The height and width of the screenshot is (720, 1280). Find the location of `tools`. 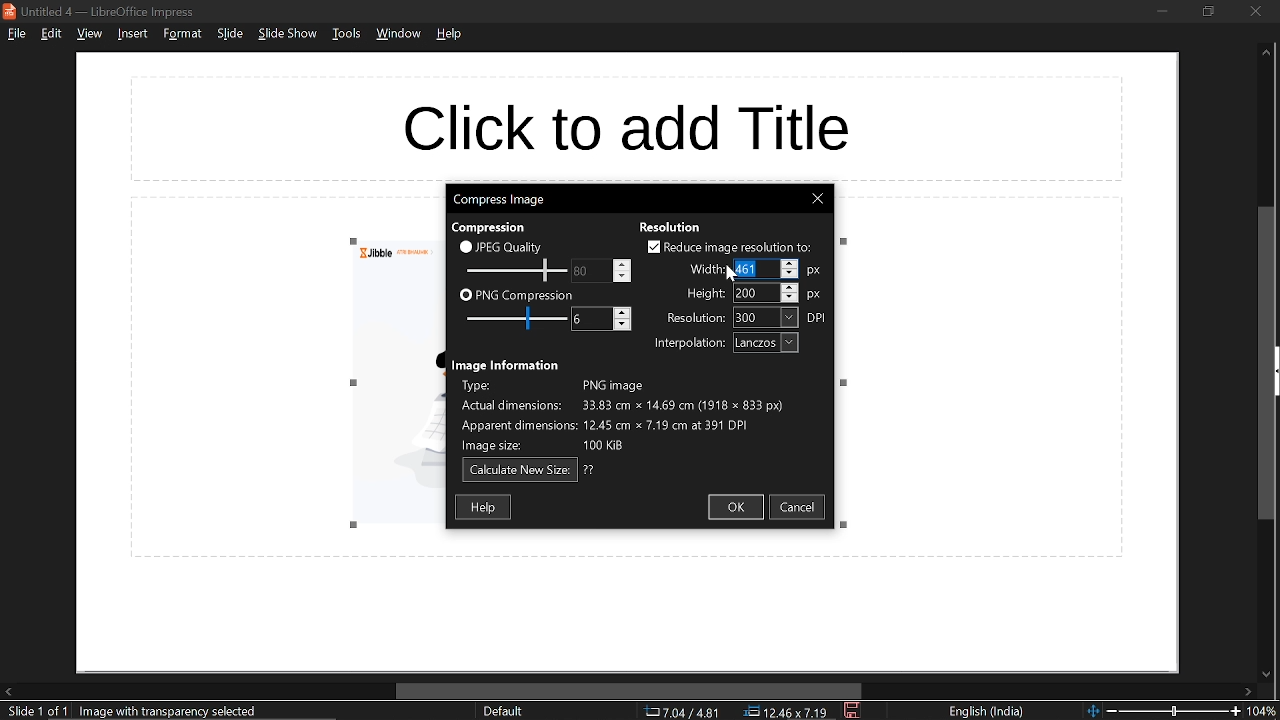

tools is located at coordinates (345, 37).